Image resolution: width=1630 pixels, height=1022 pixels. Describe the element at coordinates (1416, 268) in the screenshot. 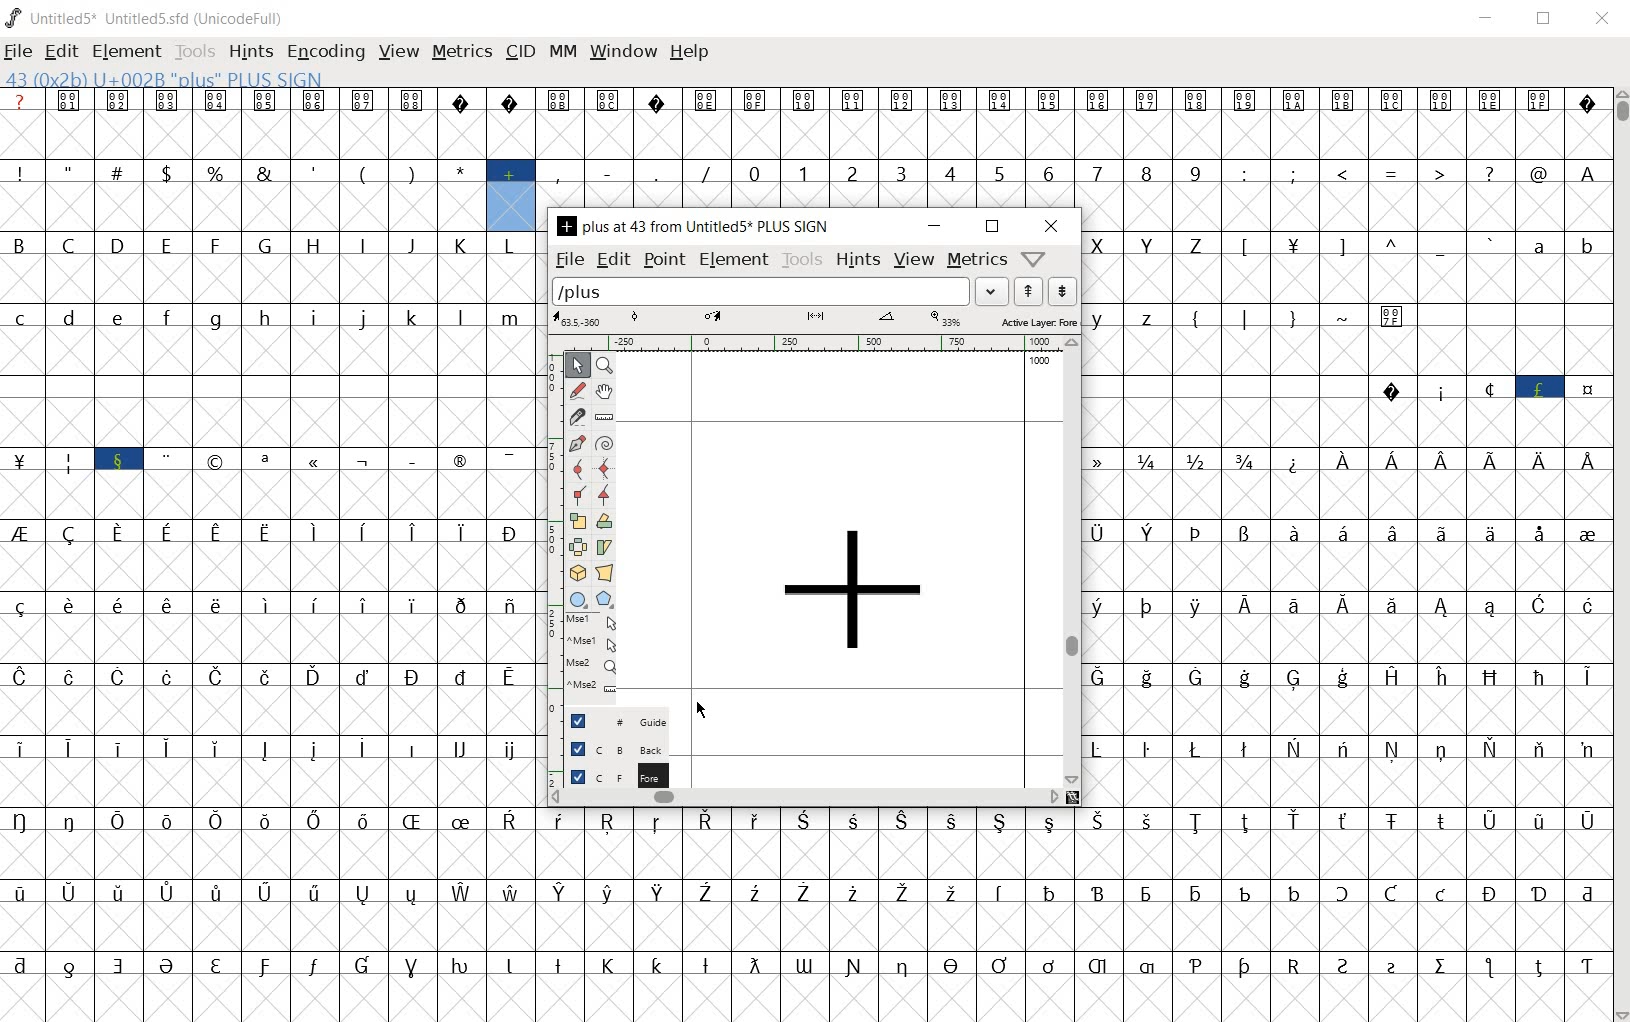

I see `special characters` at that location.